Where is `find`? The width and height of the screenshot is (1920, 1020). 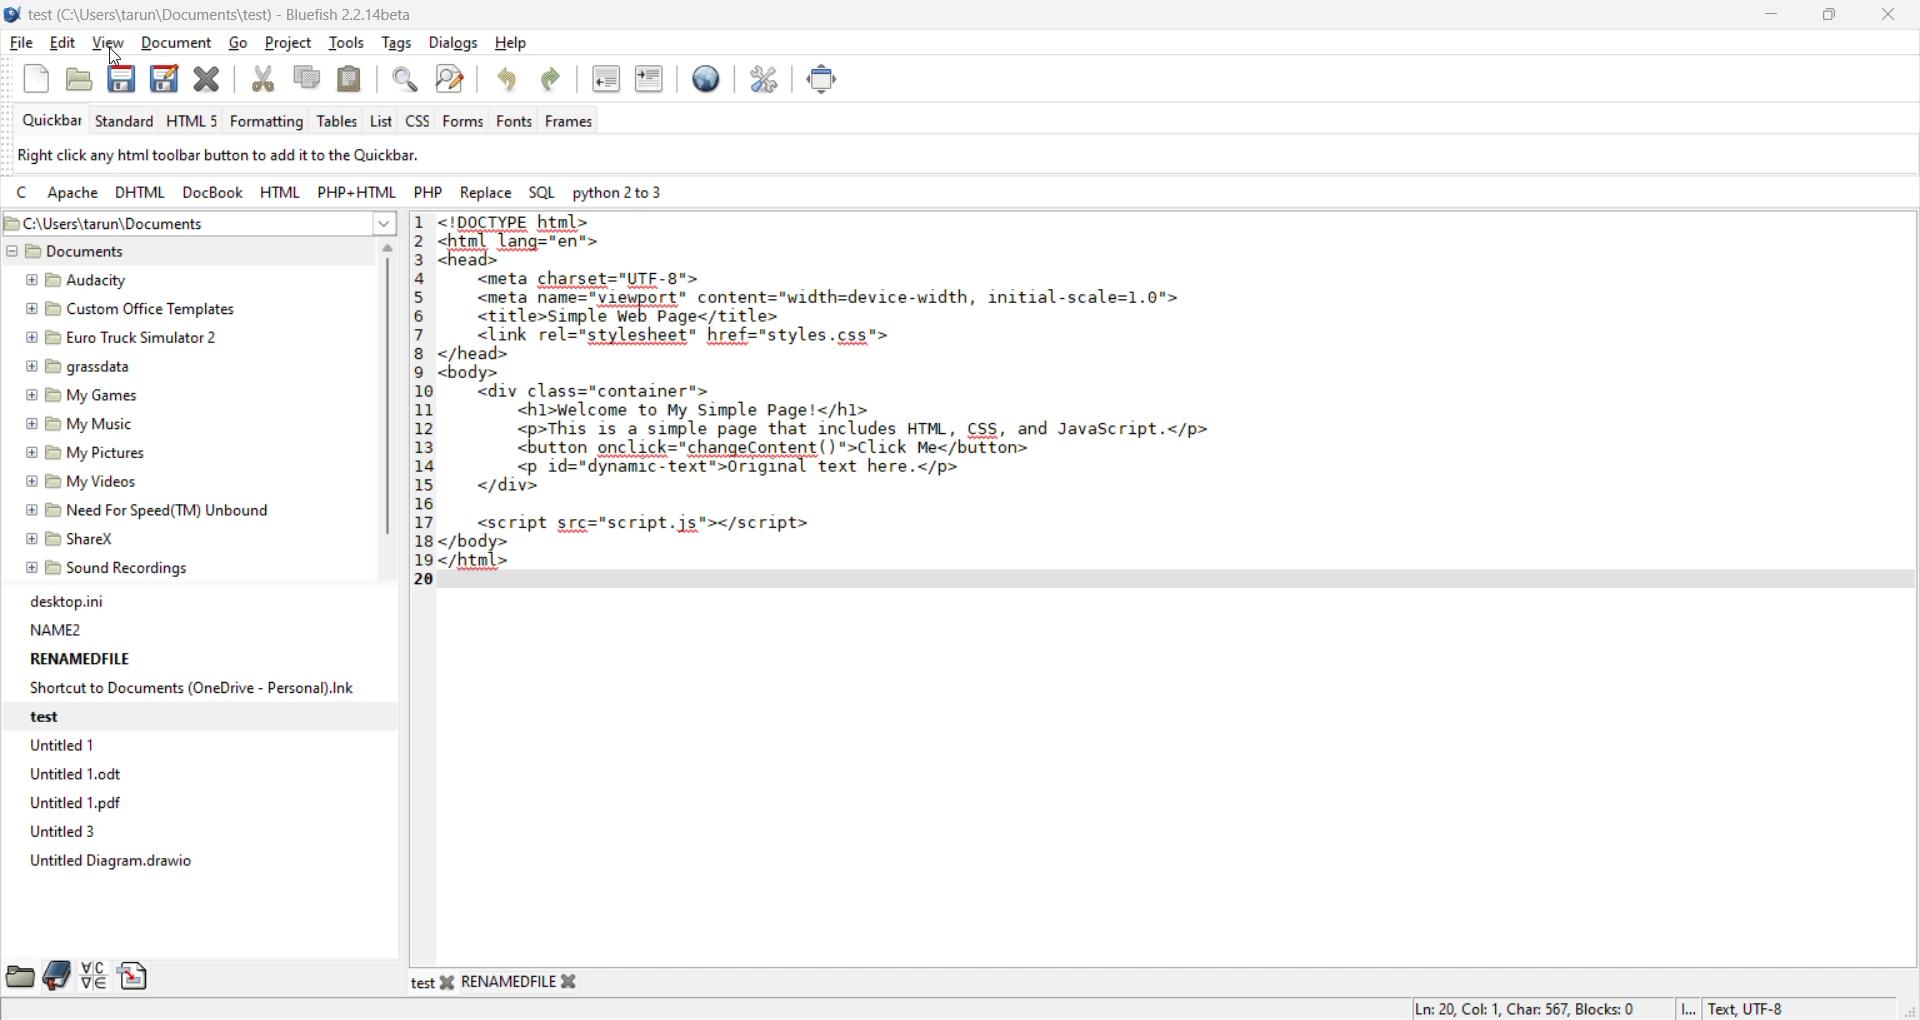 find is located at coordinates (403, 79).